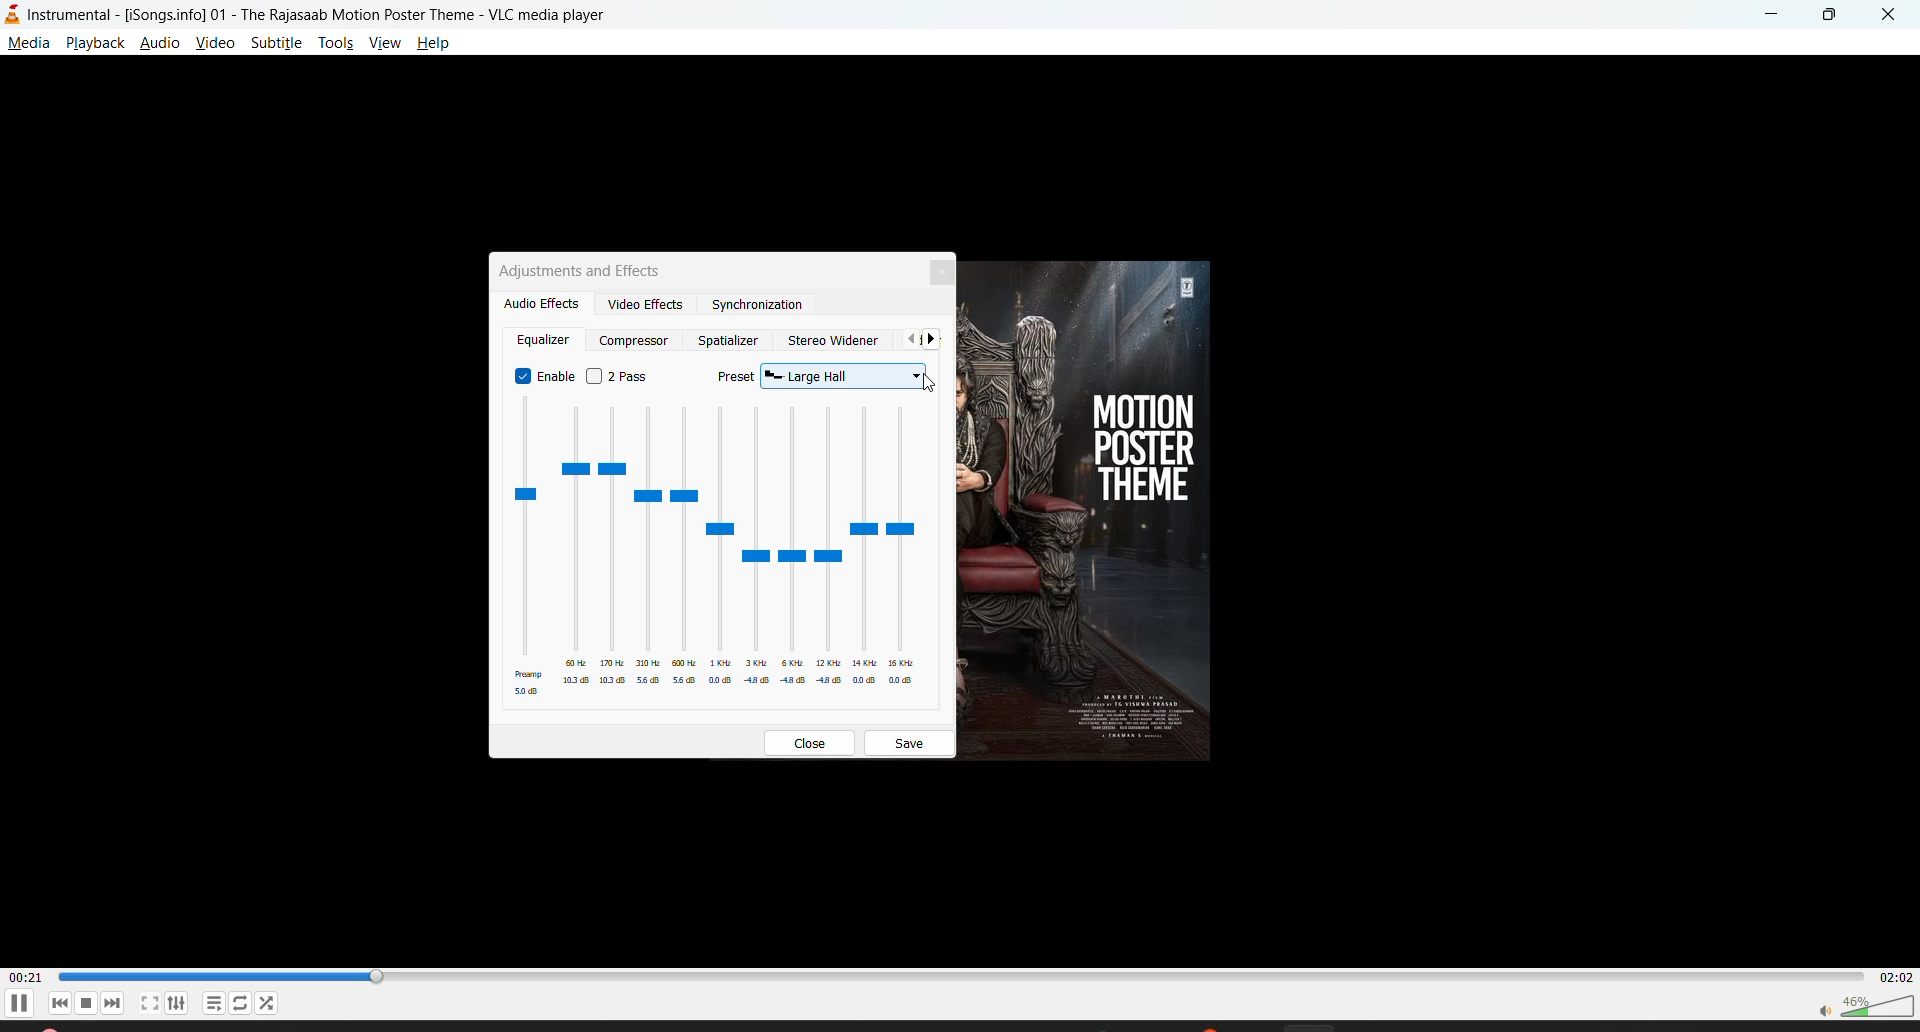 This screenshot has height=1032, width=1920. Describe the element at coordinates (729, 567) in the screenshot. I see `equalizer presets enabled` at that location.